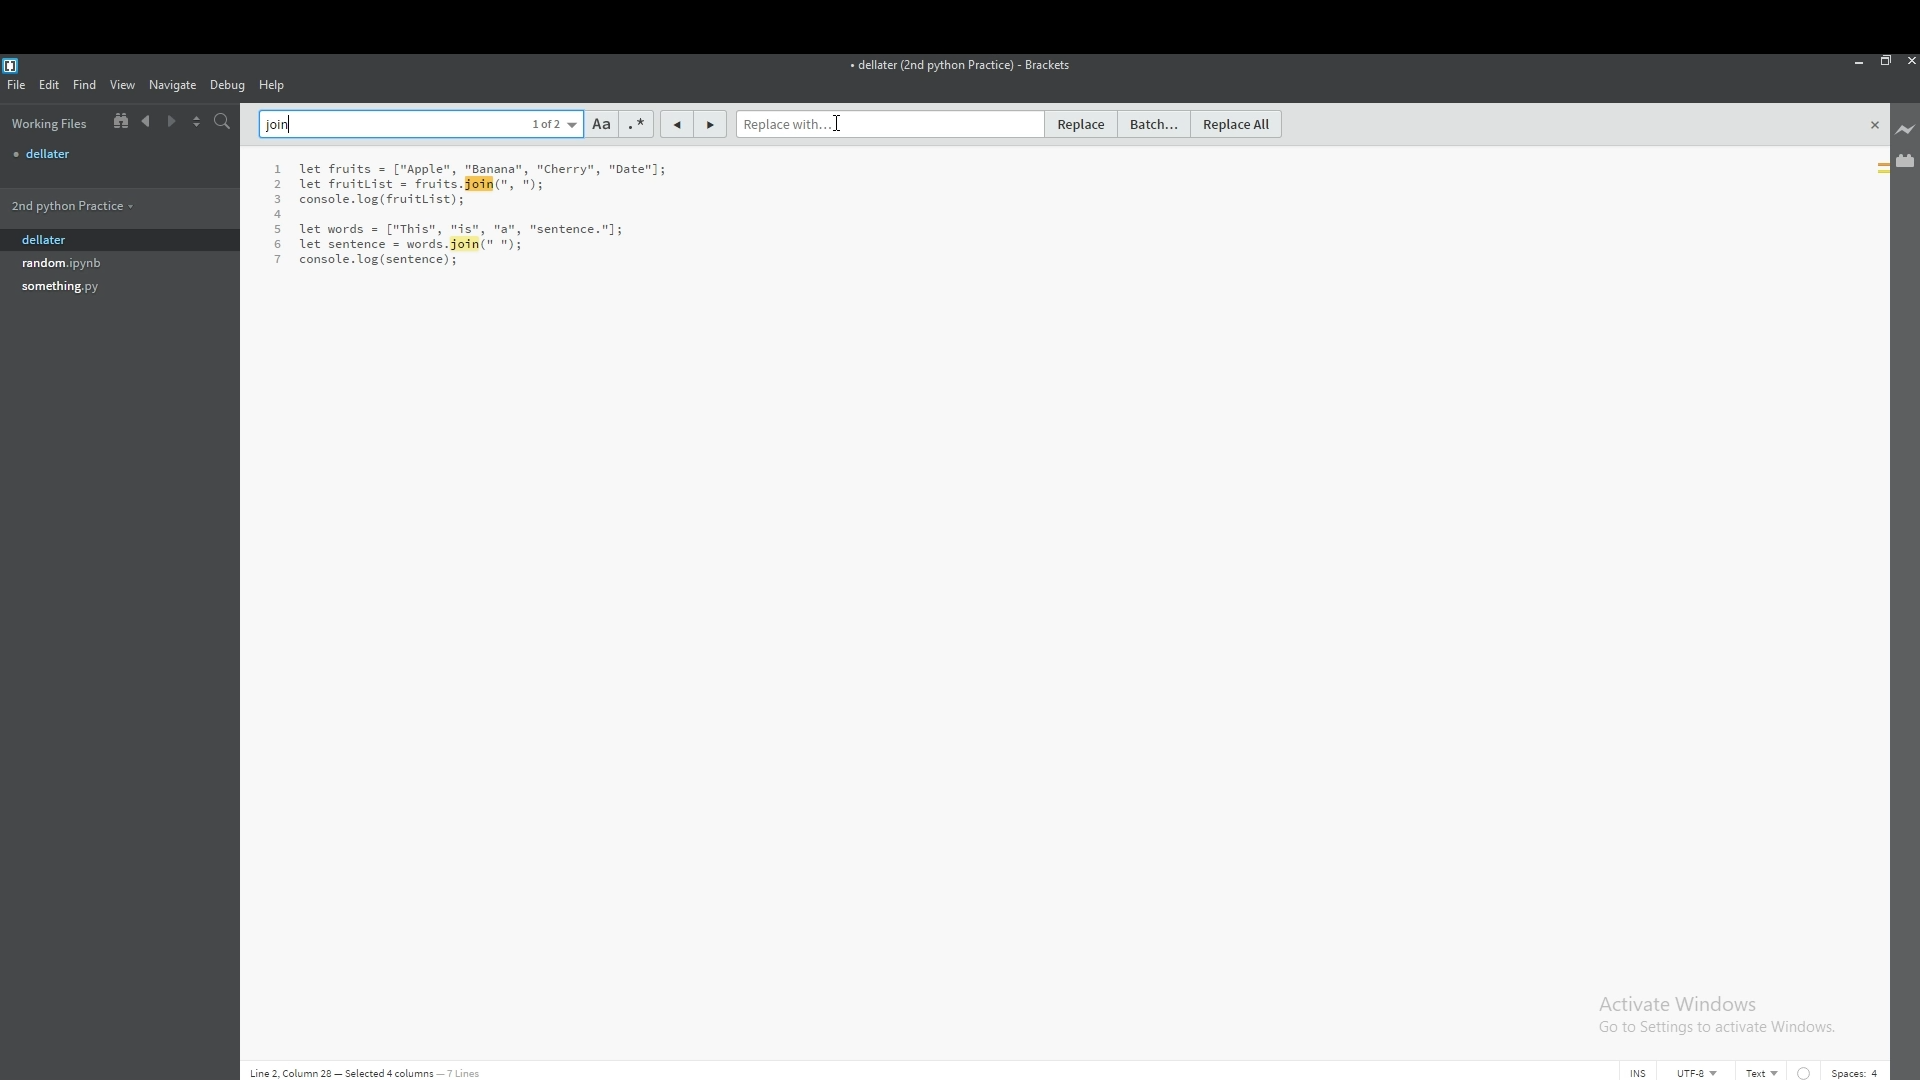 This screenshot has height=1080, width=1920. What do you see at coordinates (228, 85) in the screenshot?
I see `debug` at bounding box center [228, 85].